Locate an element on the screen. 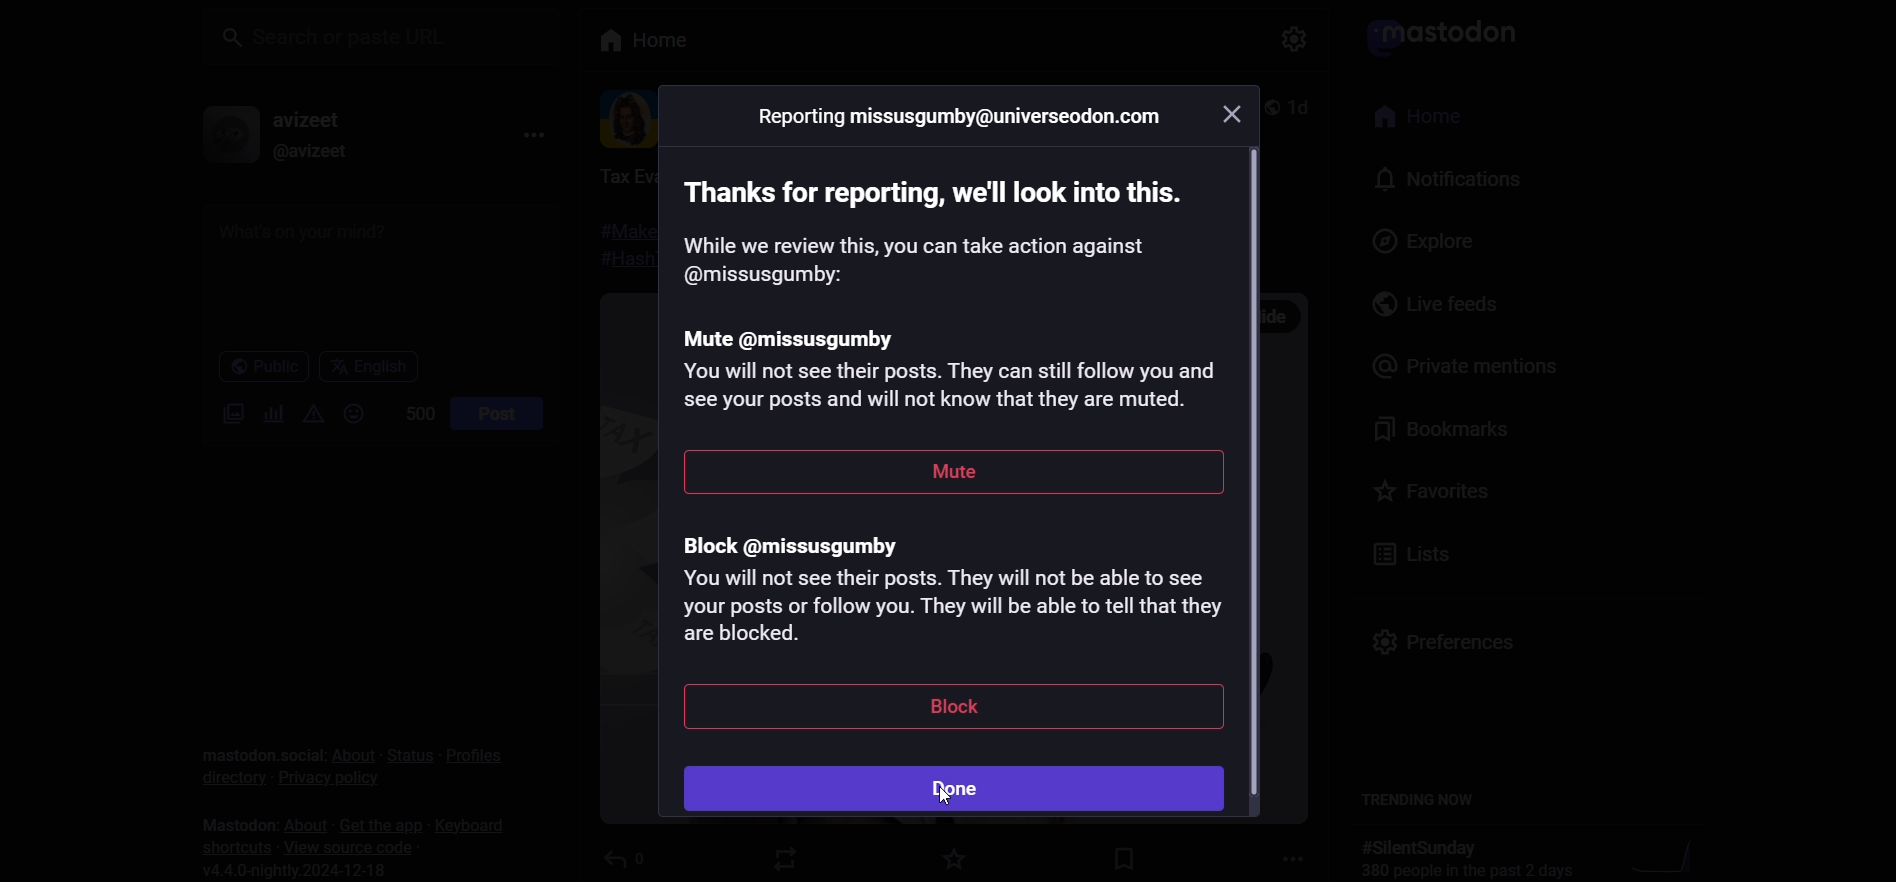 This screenshot has width=1896, height=882. mute is located at coordinates (950, 478).